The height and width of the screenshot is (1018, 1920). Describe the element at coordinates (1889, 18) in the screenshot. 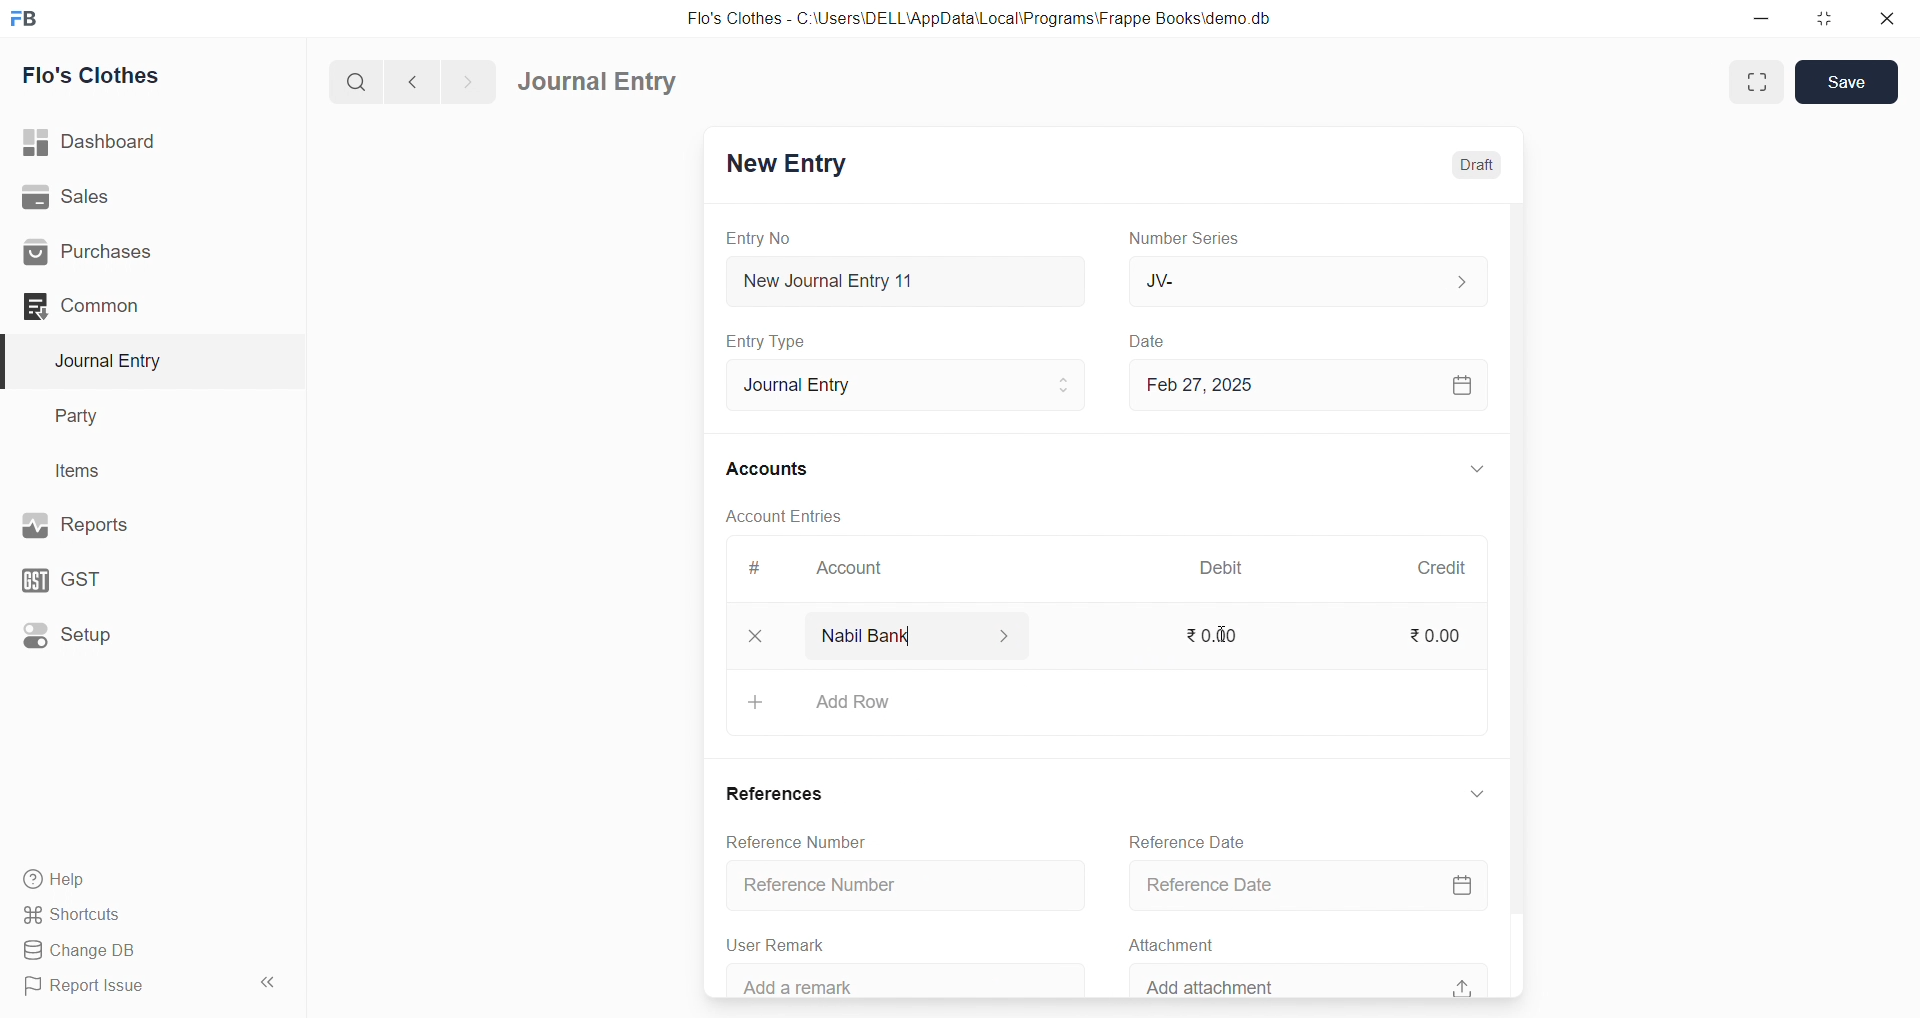

I see `close` at that location.